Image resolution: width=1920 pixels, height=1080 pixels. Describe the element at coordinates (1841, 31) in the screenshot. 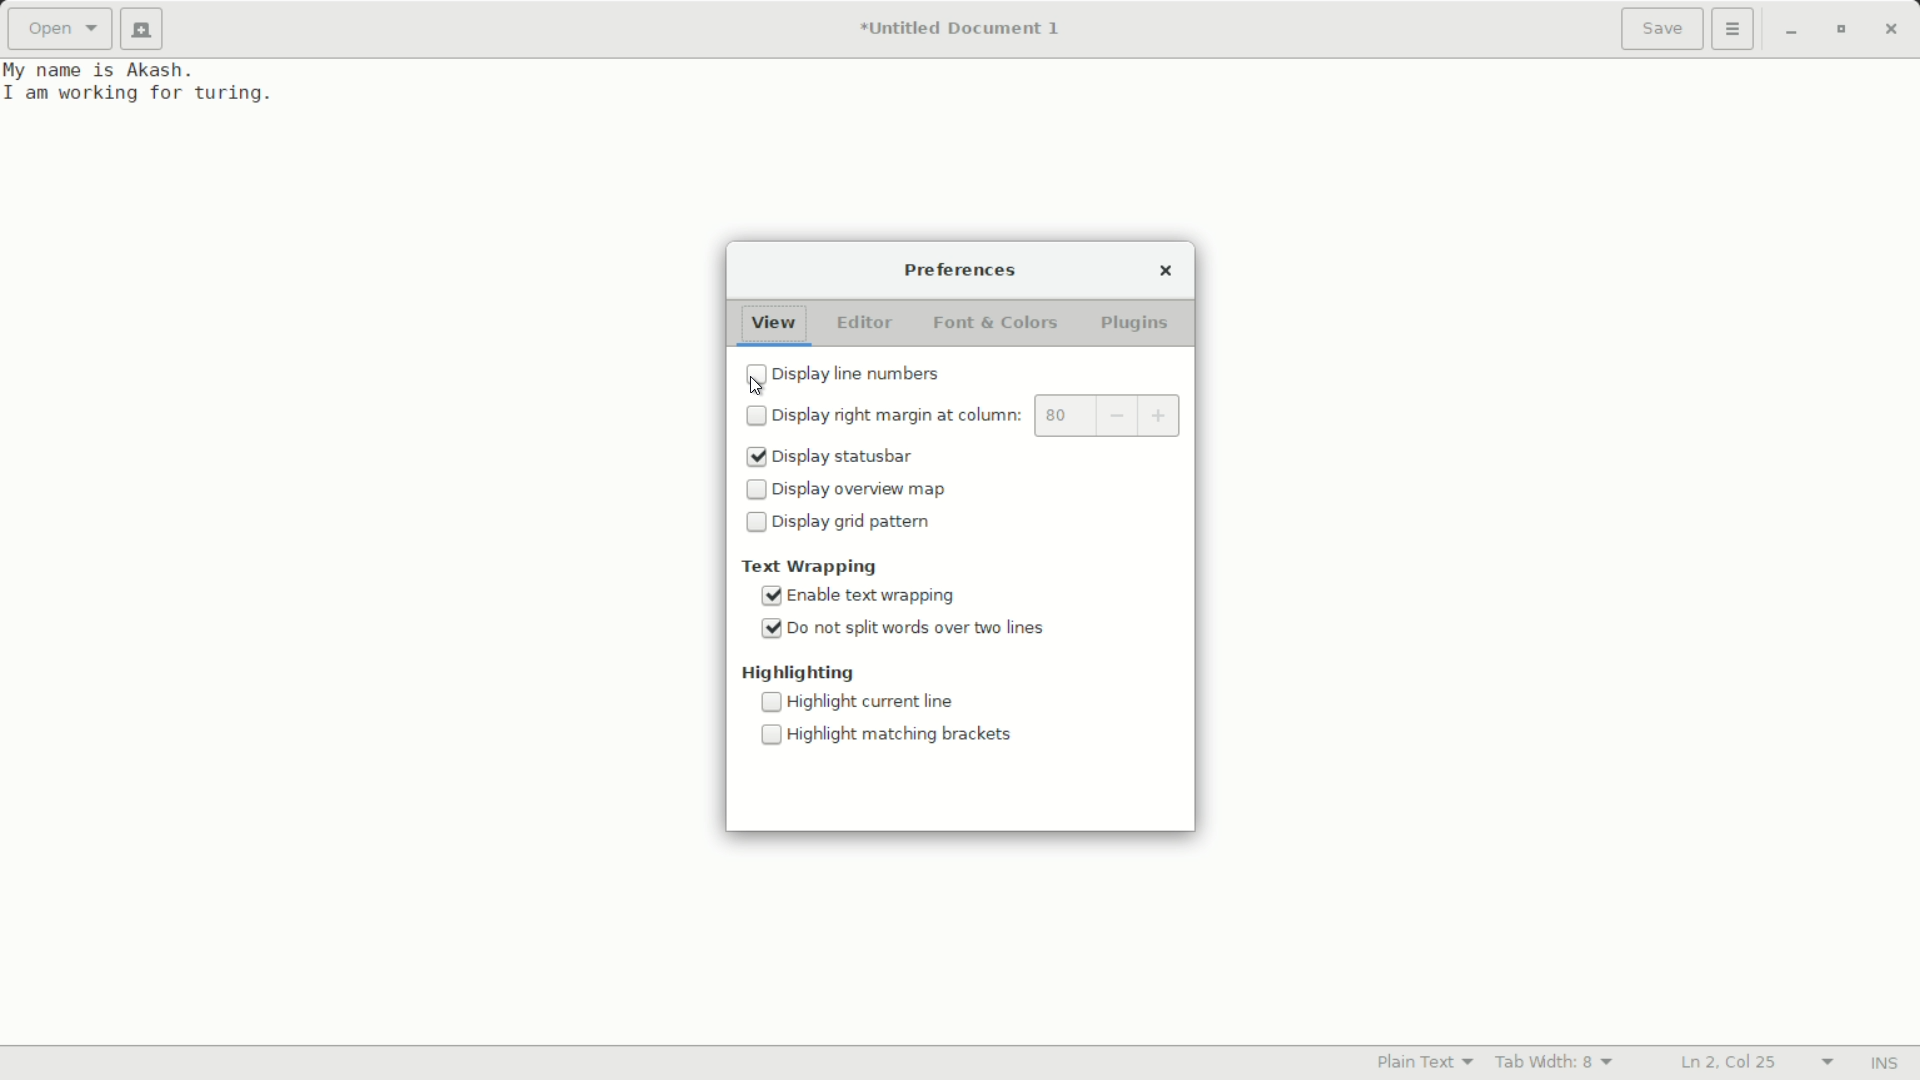

I see `maximize or restore` at that location.